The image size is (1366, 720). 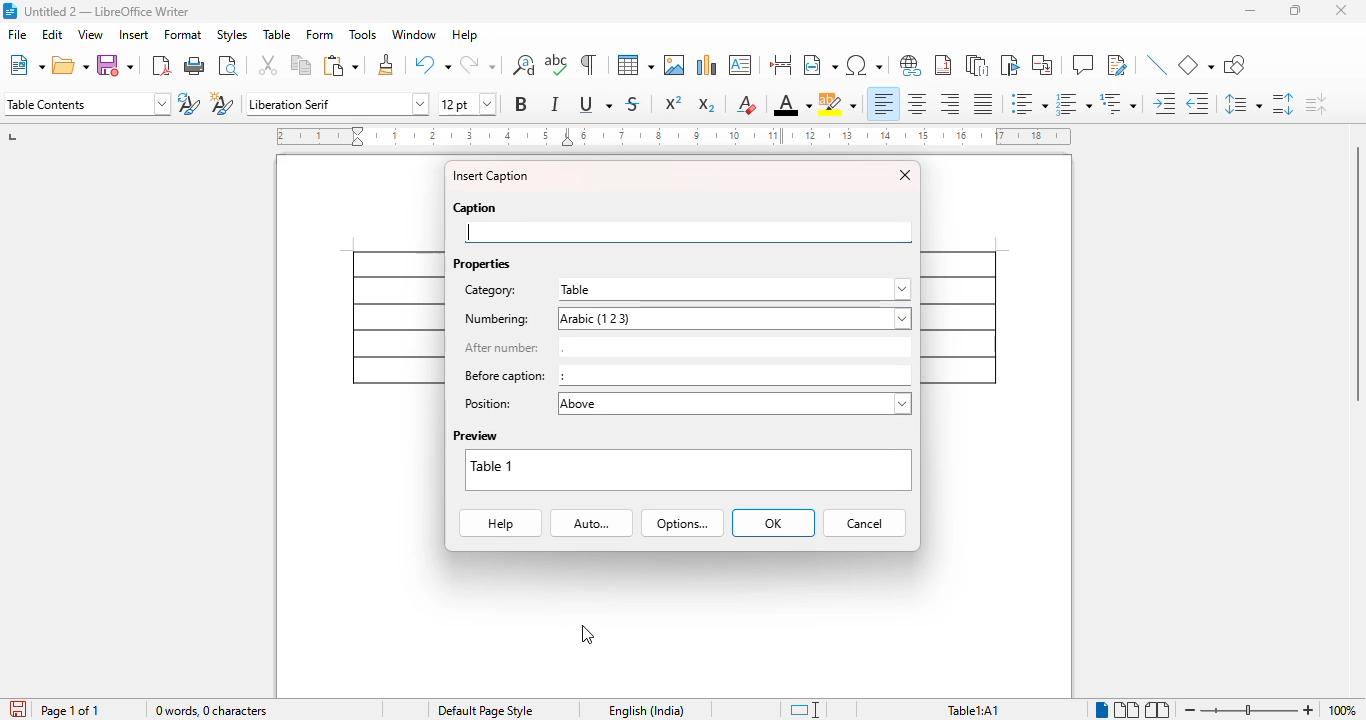 What do you see at coordinates (161, 66) in the screenshot?
I see `export directly as PDF` at bounding box center [161, 66].